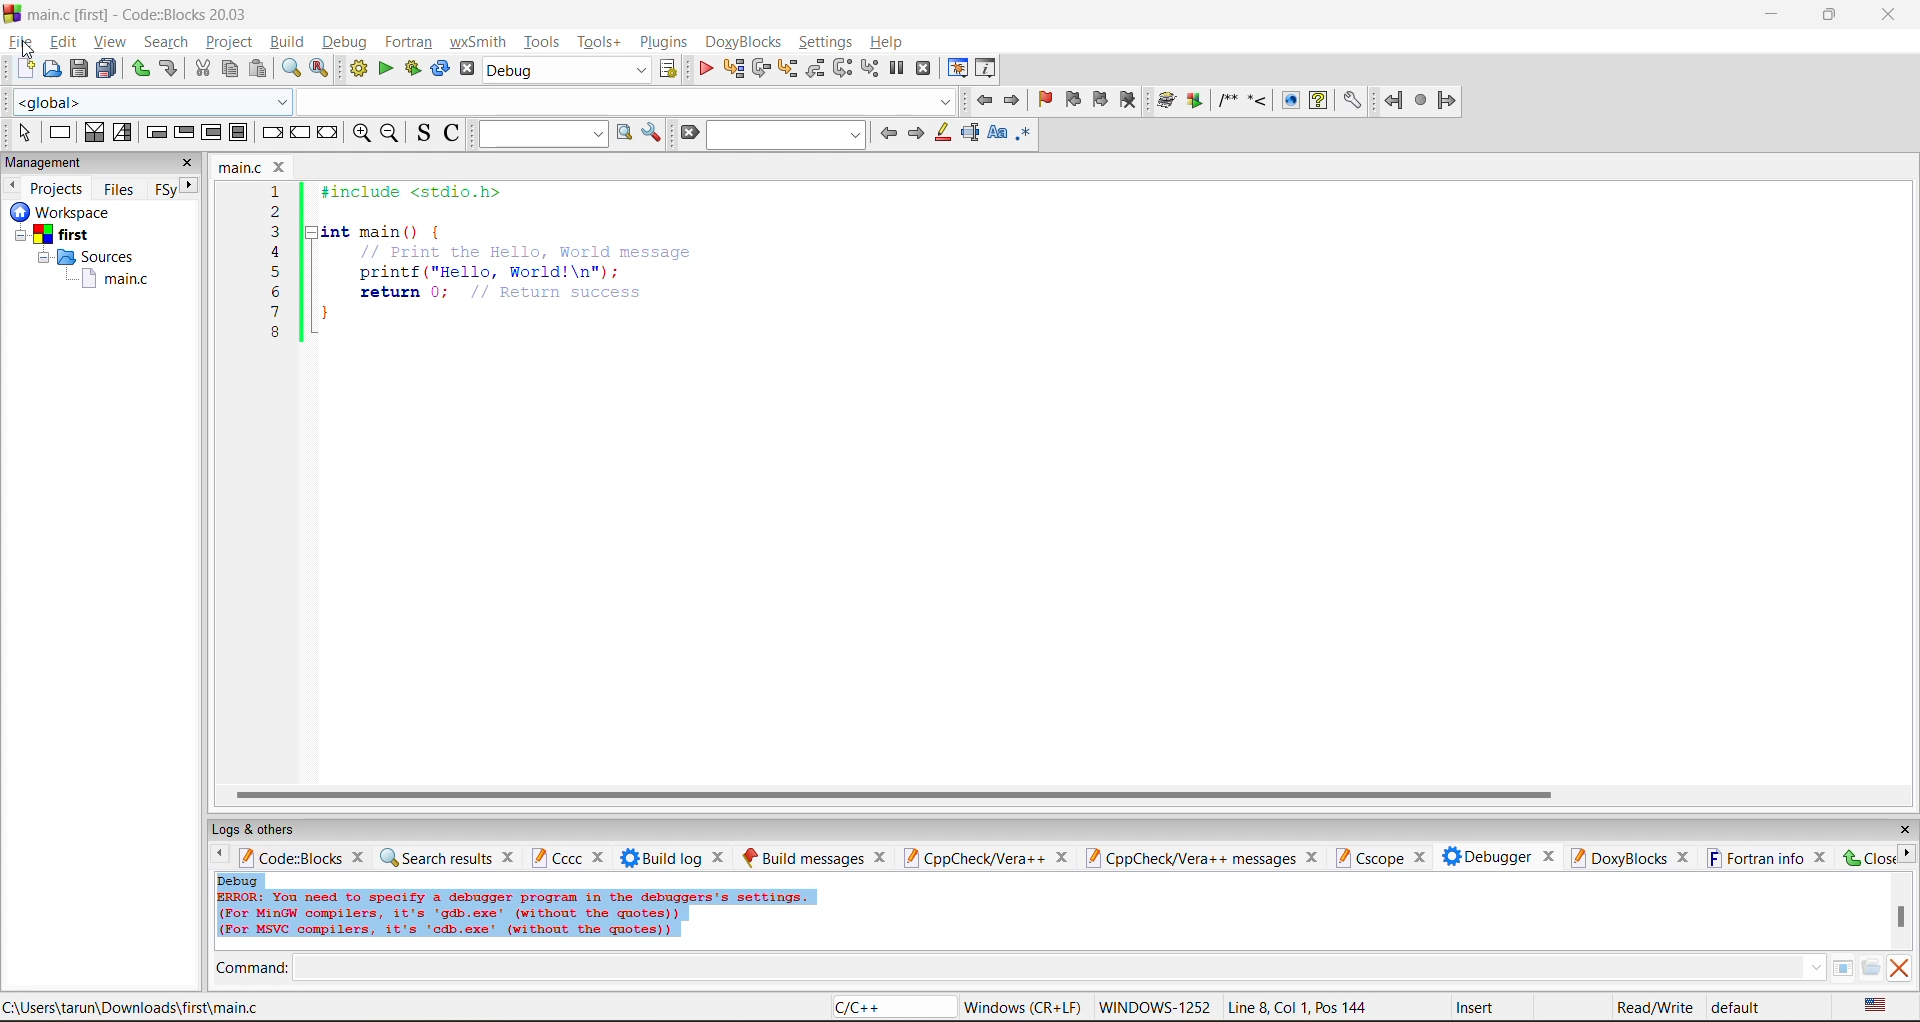  What do you see at coordinates (440, 69) in the screenshot?
I see `rebuild` at bounding box center [440, 69].